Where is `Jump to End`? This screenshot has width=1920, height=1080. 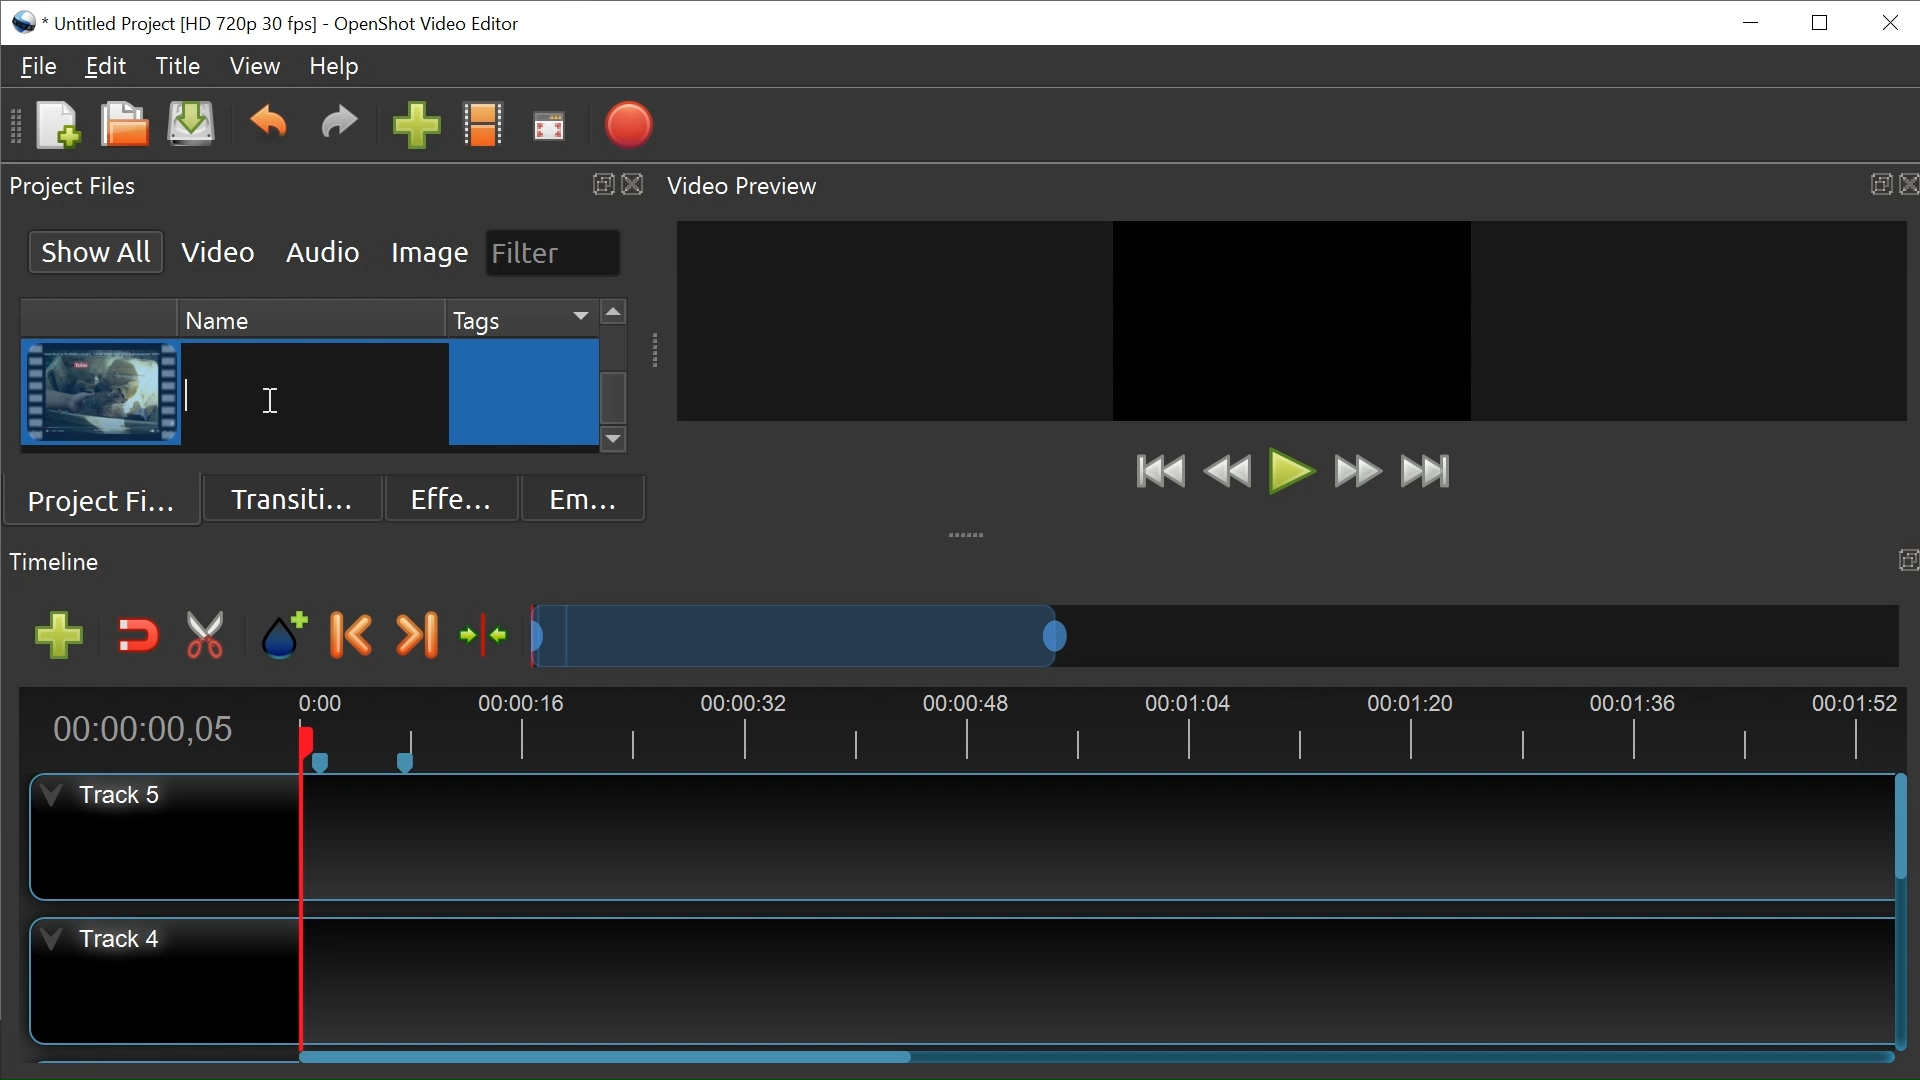 Jump to End is located at coordinates (1425, 474).